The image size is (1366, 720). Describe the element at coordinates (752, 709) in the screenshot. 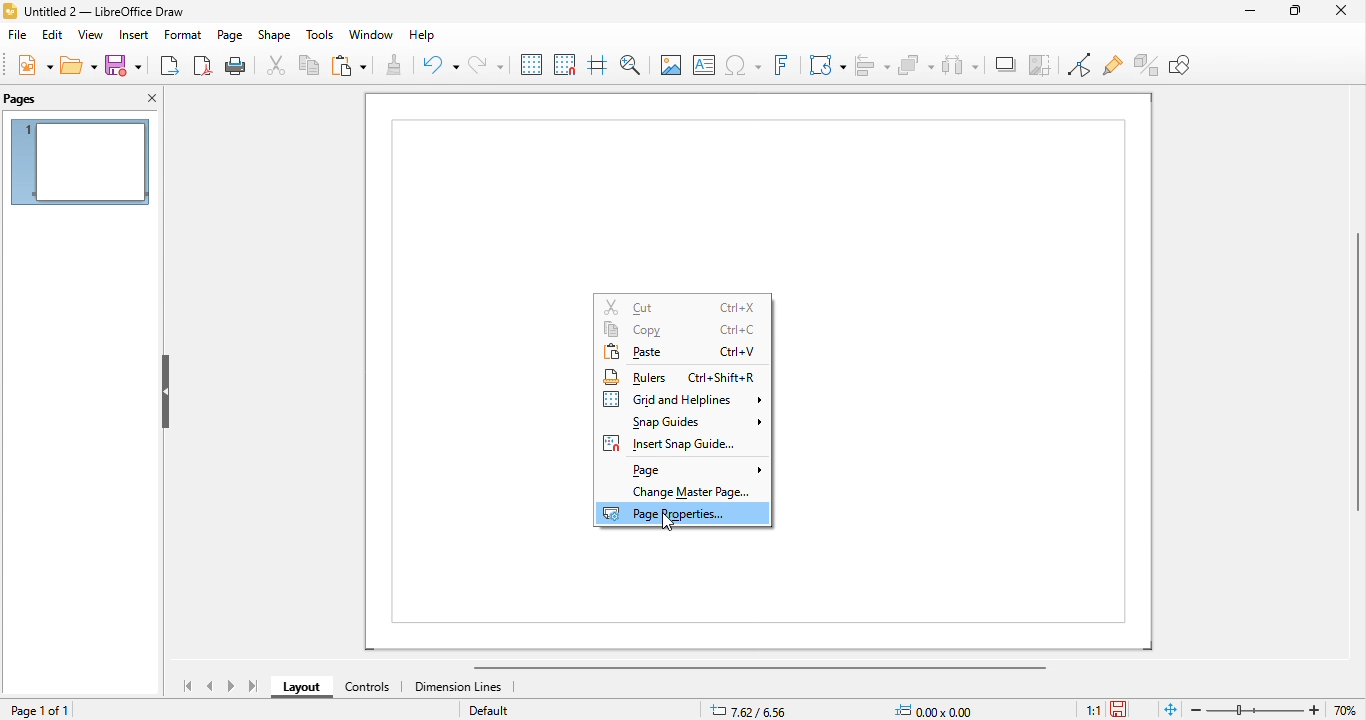

I see `7.62/6.56` at that location.